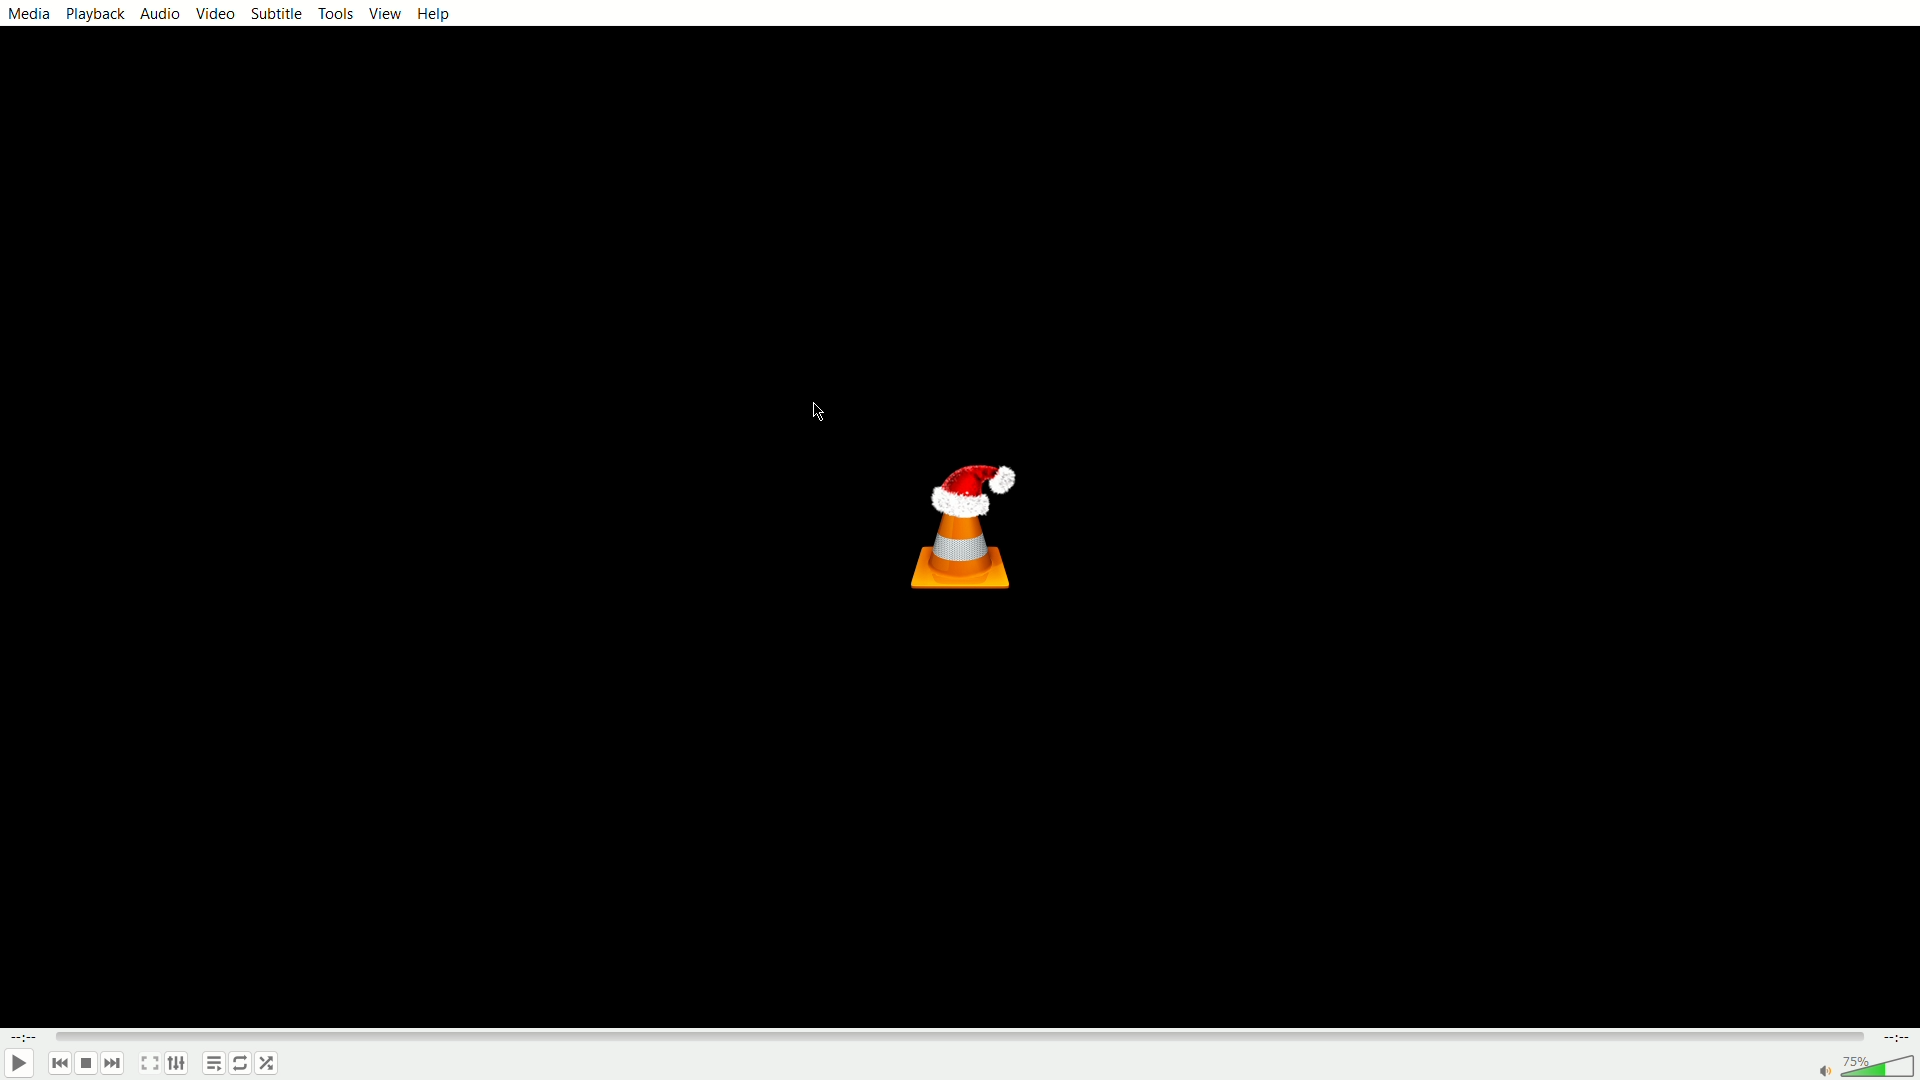 The image size is (1920, 1080). What do you see at coordinates (268, 1064) in the screenshot?
I see `shuffle` at bounding box center [268, 1064].